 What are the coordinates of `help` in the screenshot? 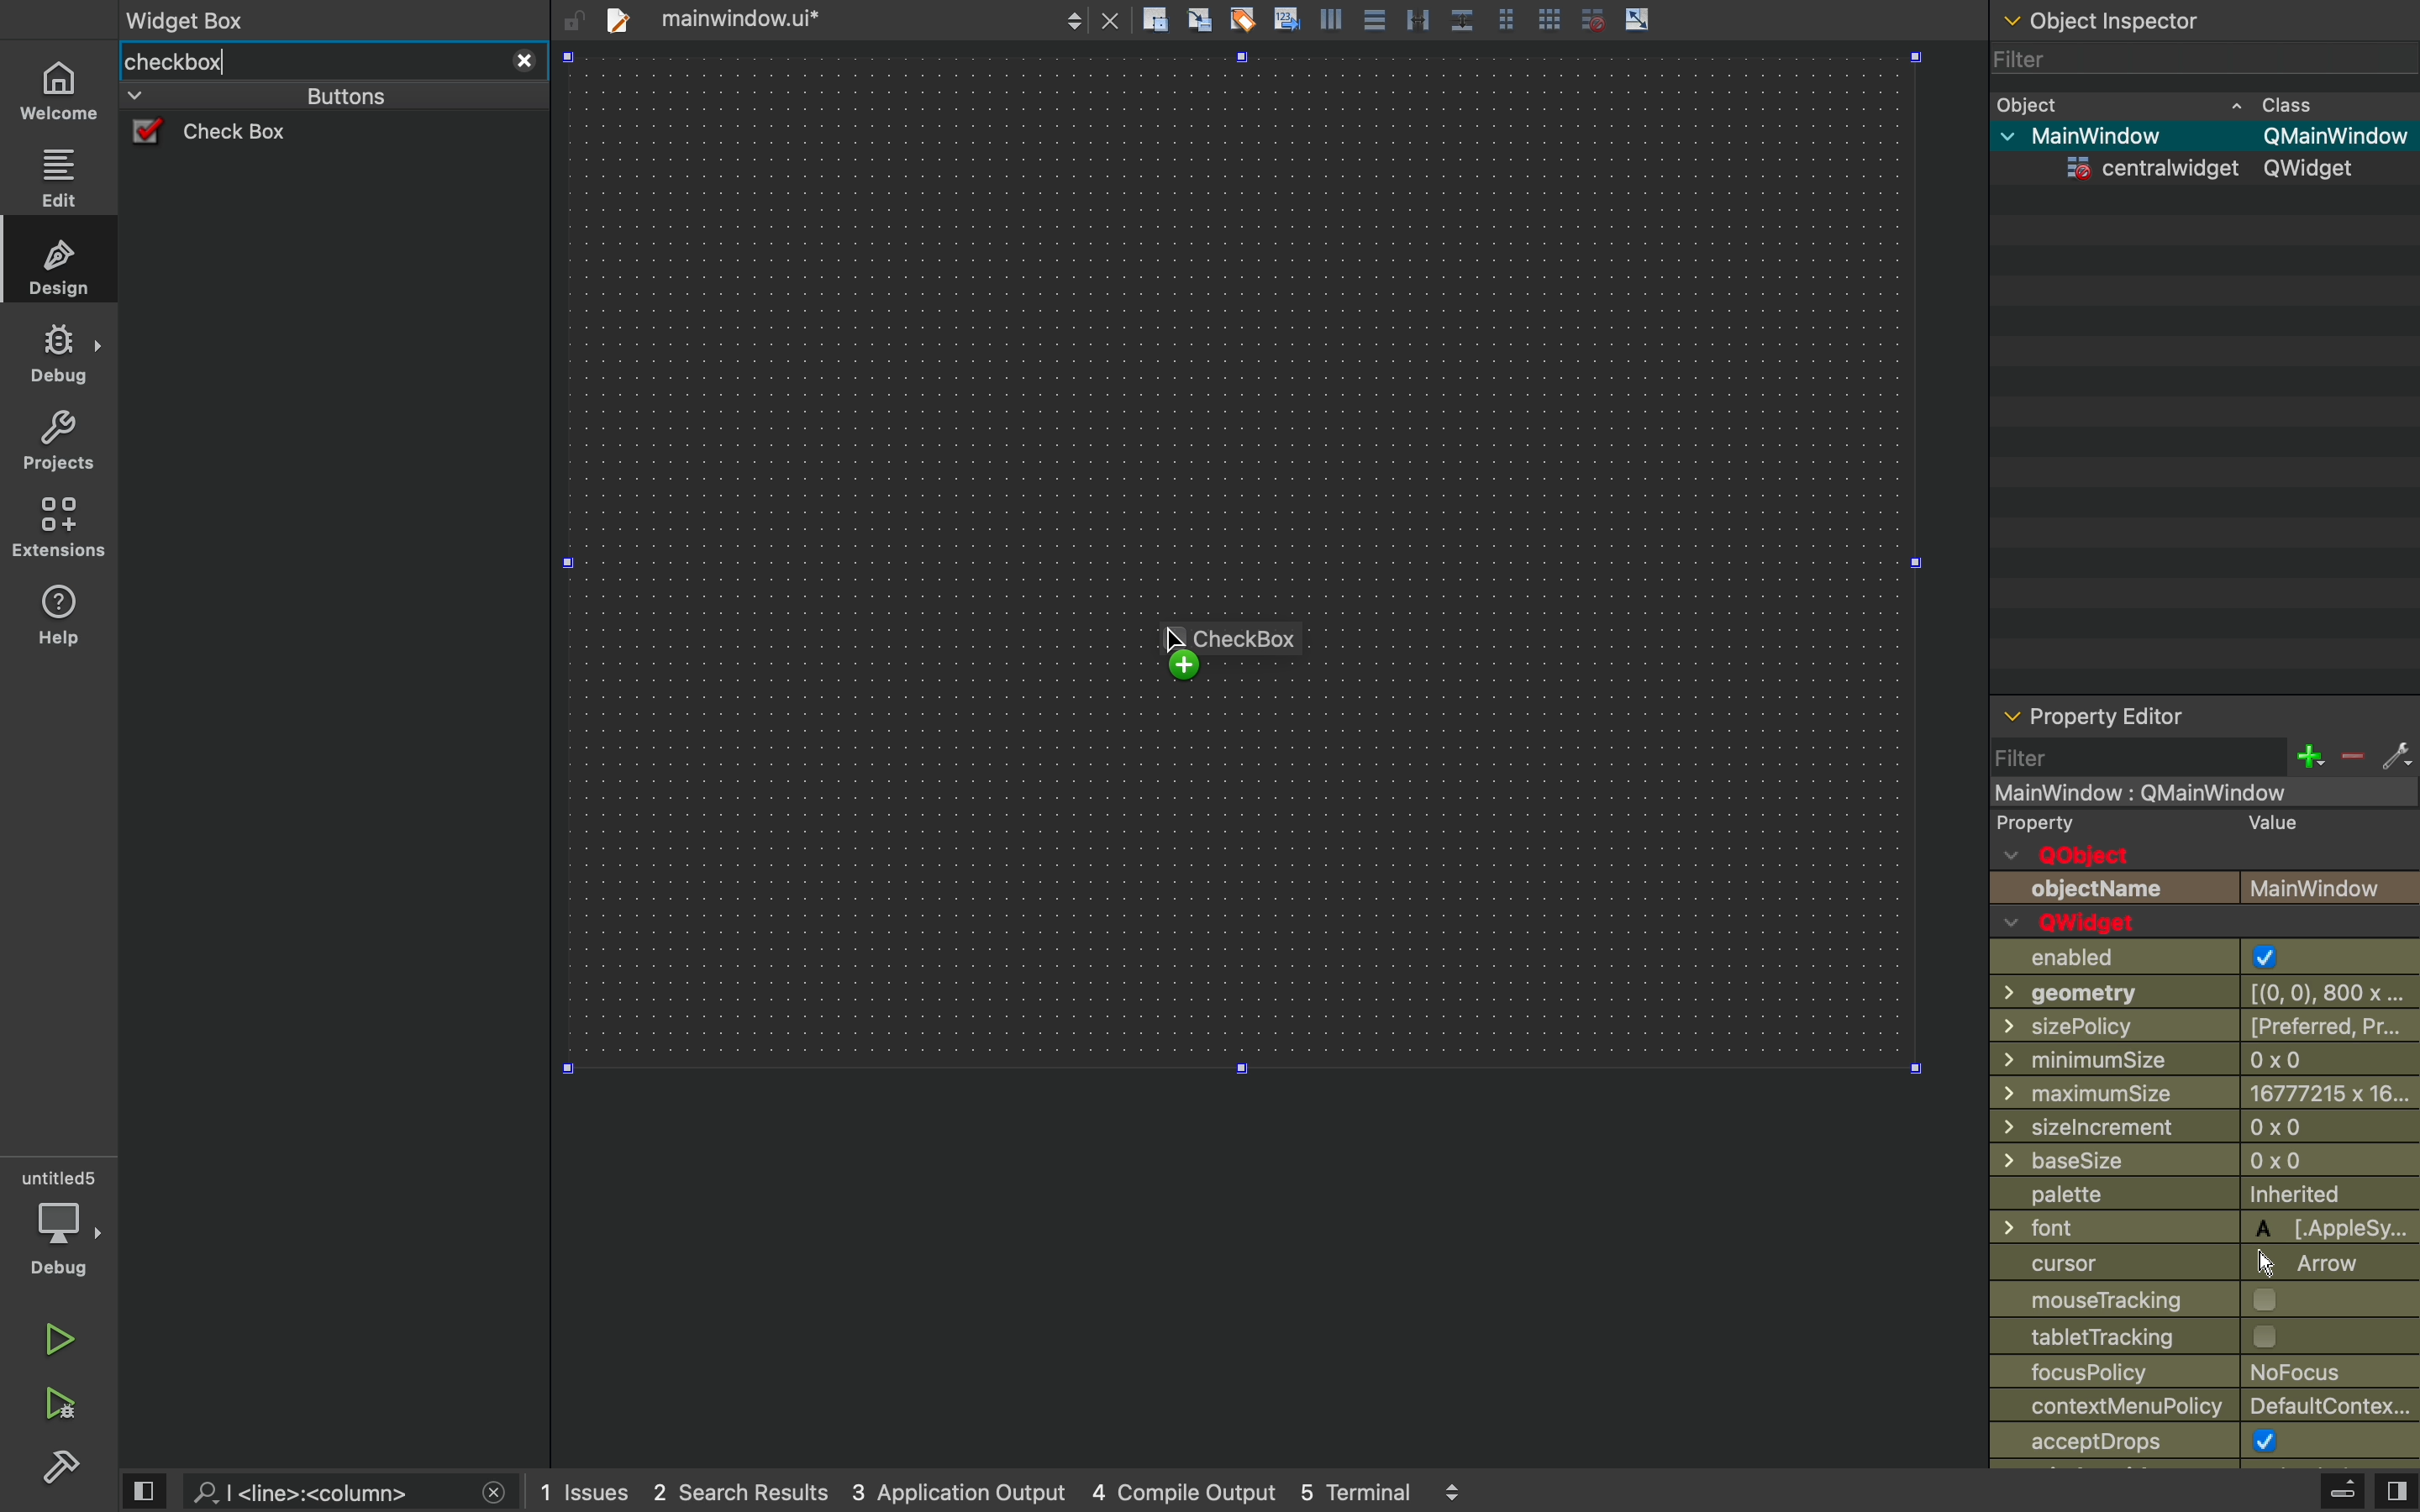 It's located at (58, 622).